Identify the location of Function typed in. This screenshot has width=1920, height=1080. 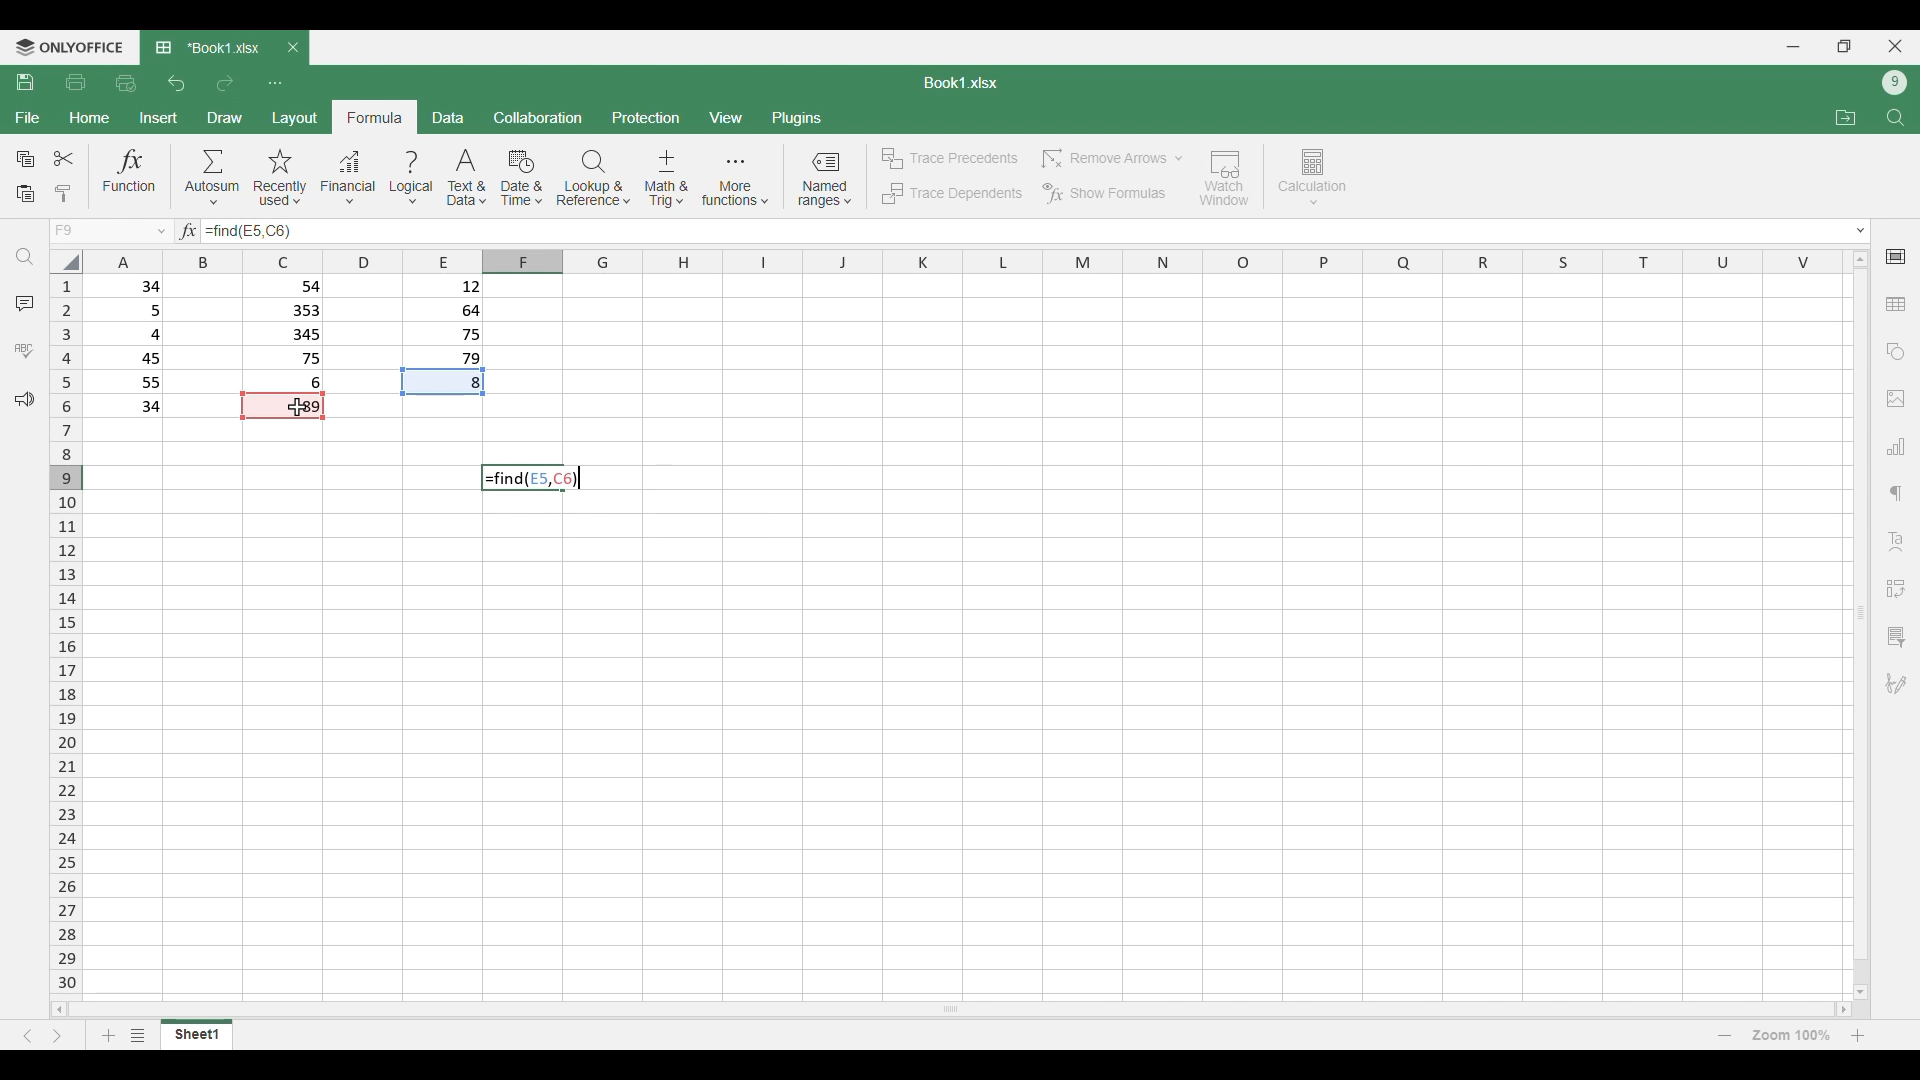
(220, 231).